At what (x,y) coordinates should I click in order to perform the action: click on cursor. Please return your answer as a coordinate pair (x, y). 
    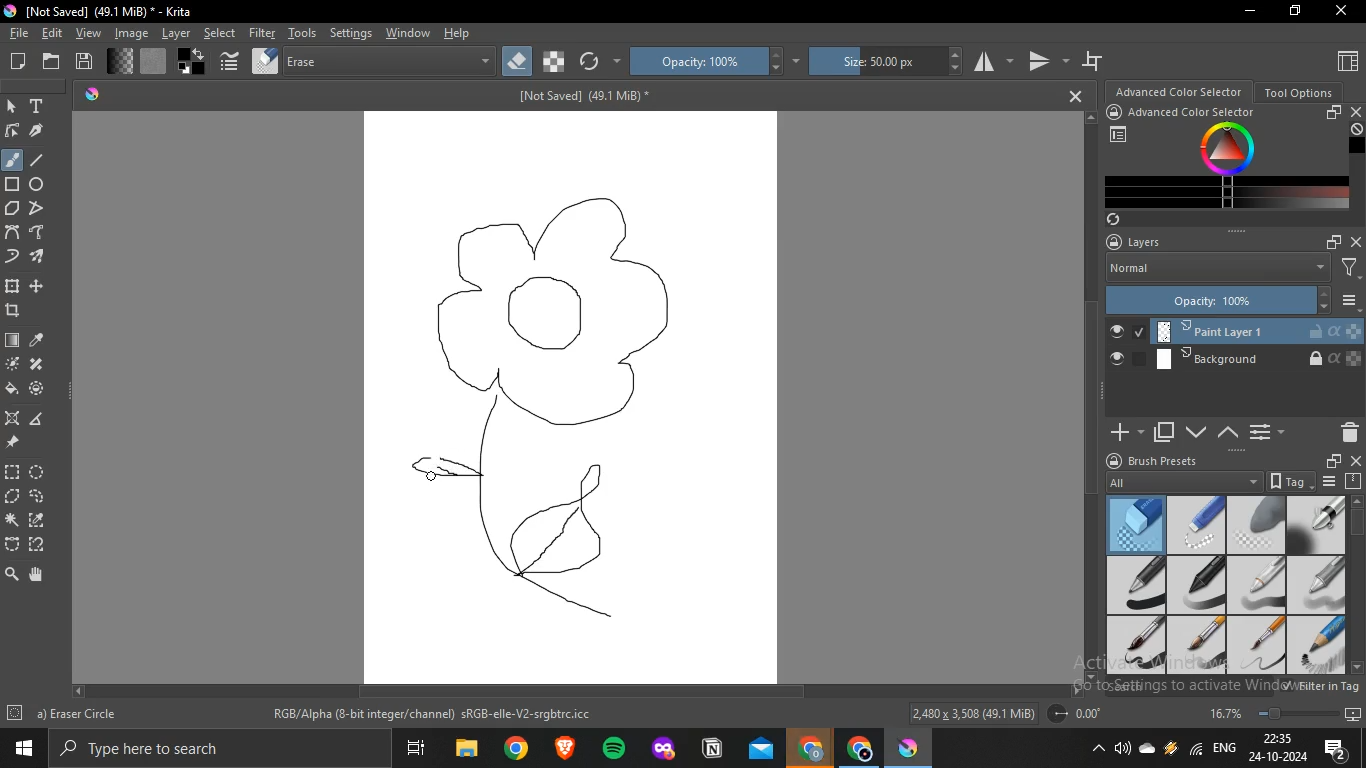
    Looking at the image, I should click on (434, 473).